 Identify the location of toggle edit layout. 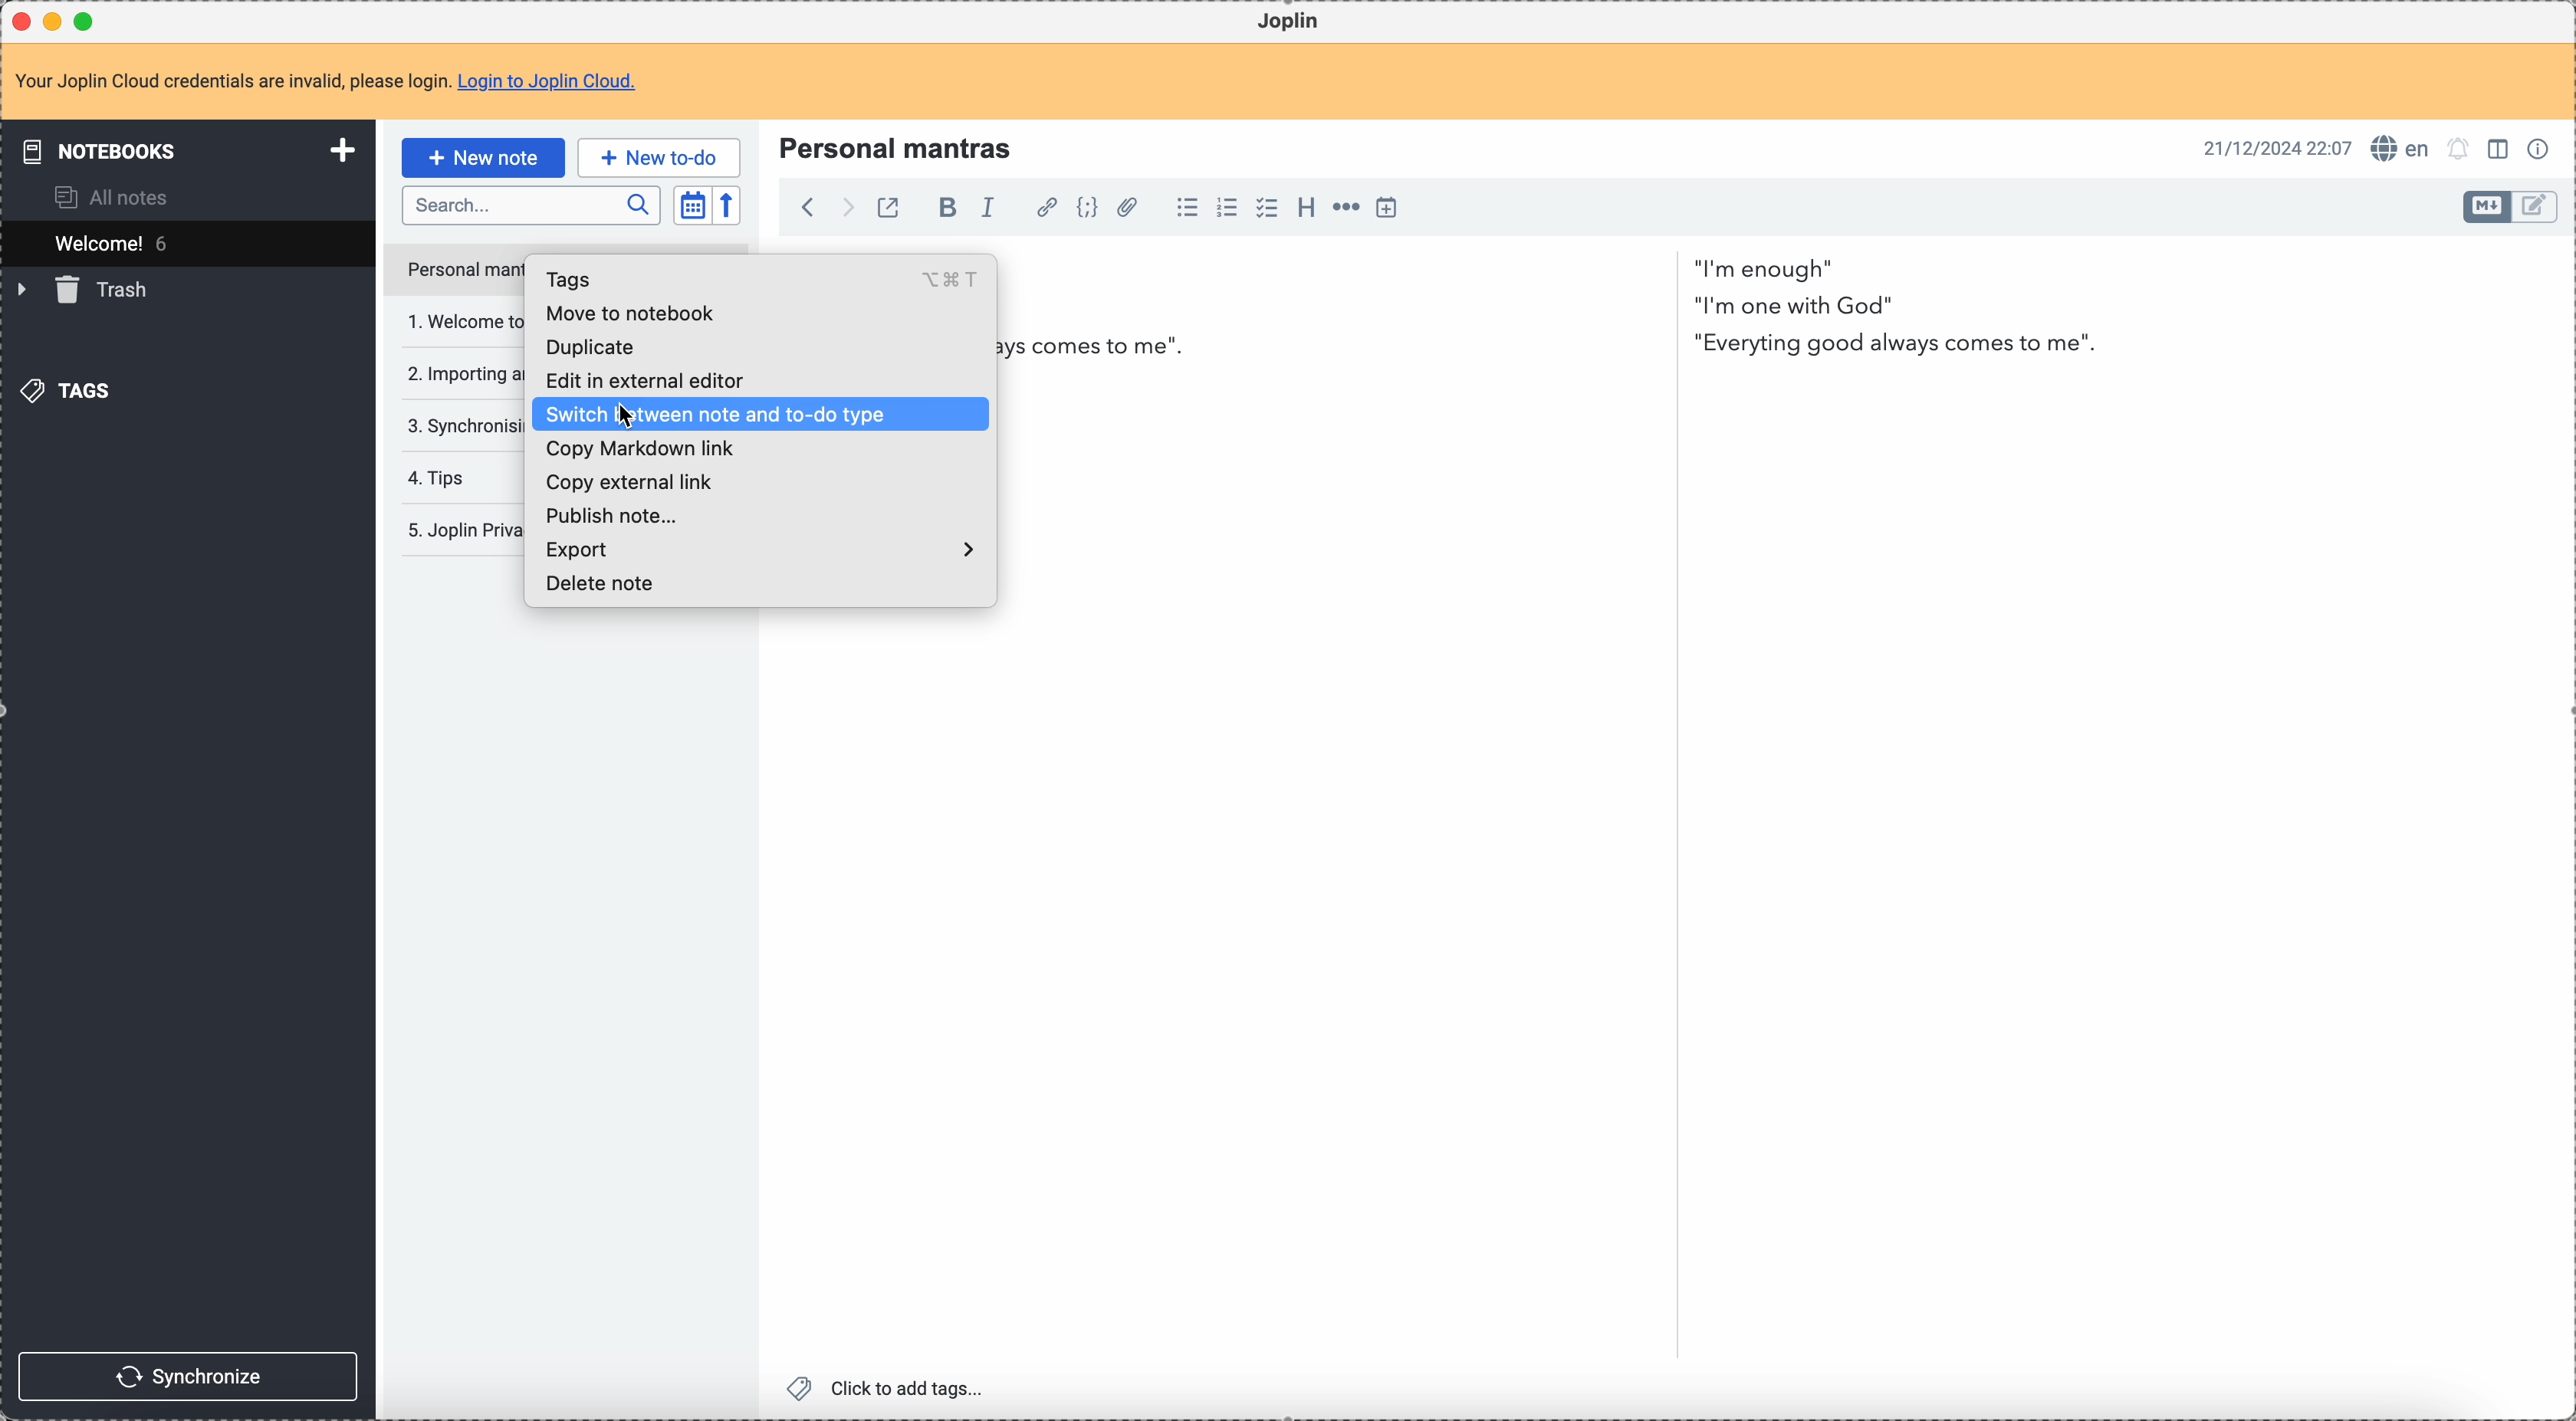
(2500, 149).